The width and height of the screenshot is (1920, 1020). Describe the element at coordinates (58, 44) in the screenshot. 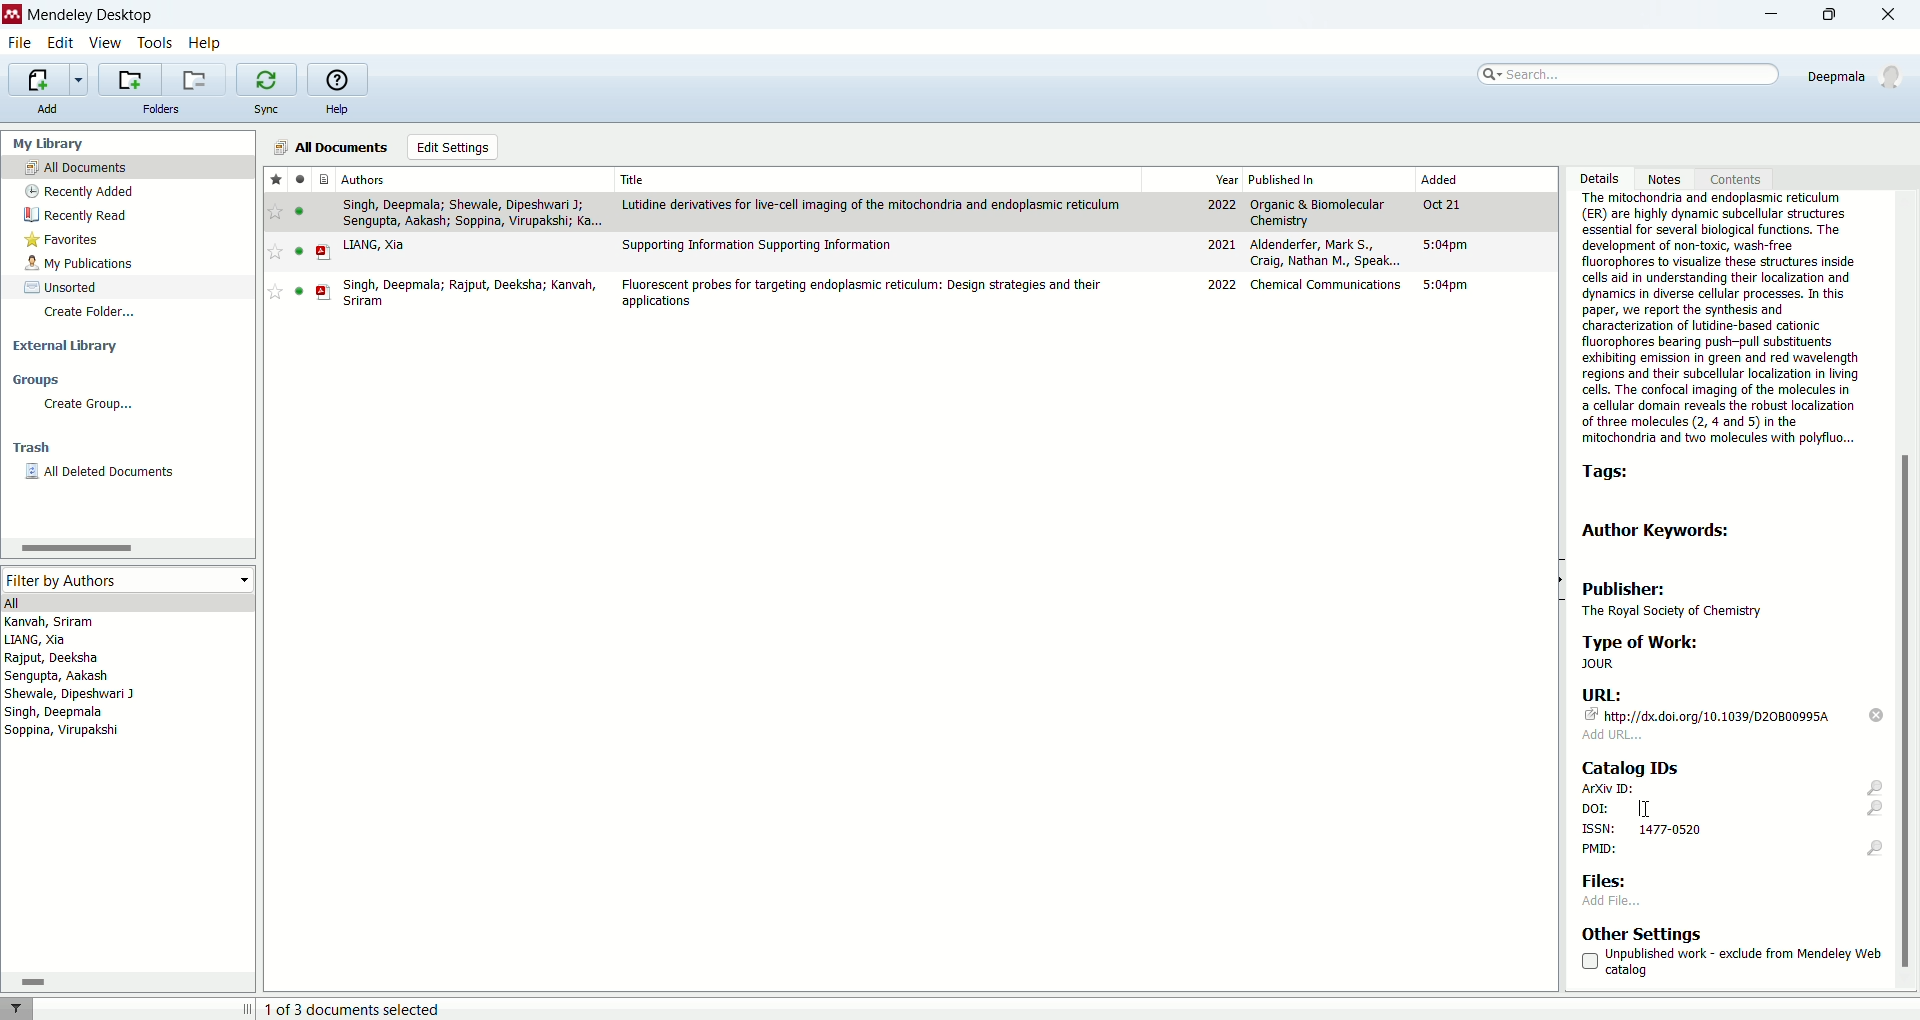

I see `edit` at that location.